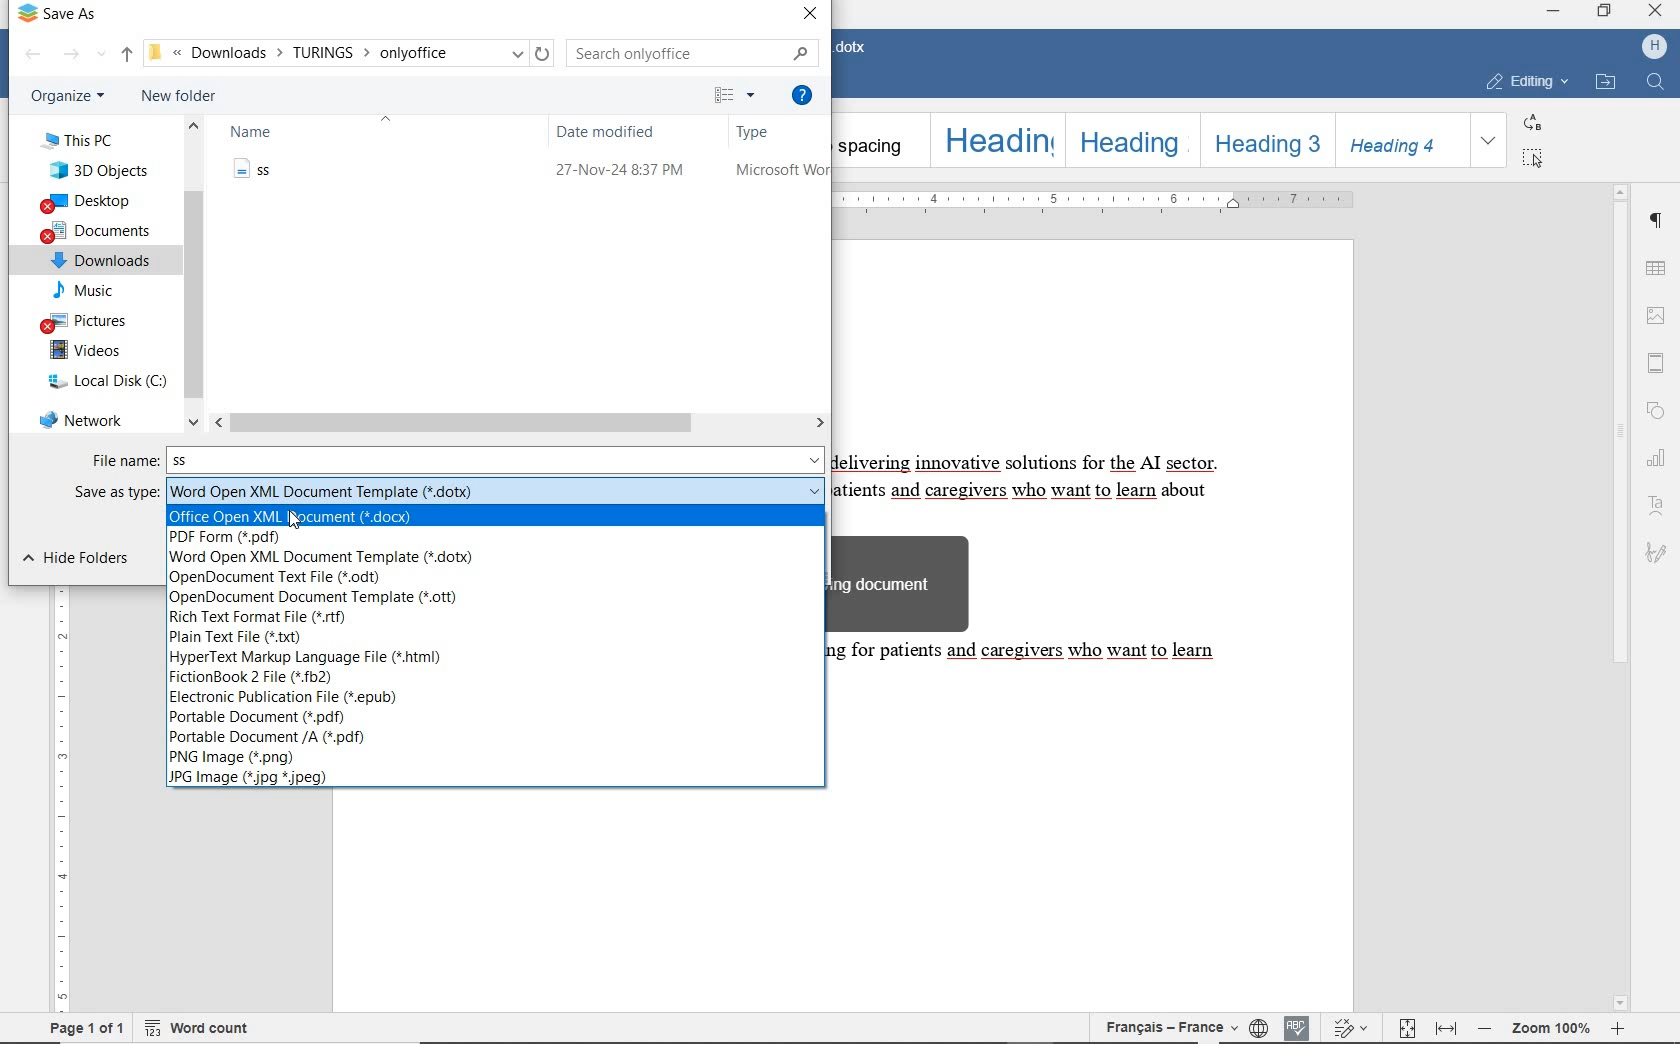 The width and height of the screenshot is (1680, 1044). What do you see at coordinates (856, 48) in the screenshot?
I see `DOCUMENT NAME` at bounding box center [856, 48].